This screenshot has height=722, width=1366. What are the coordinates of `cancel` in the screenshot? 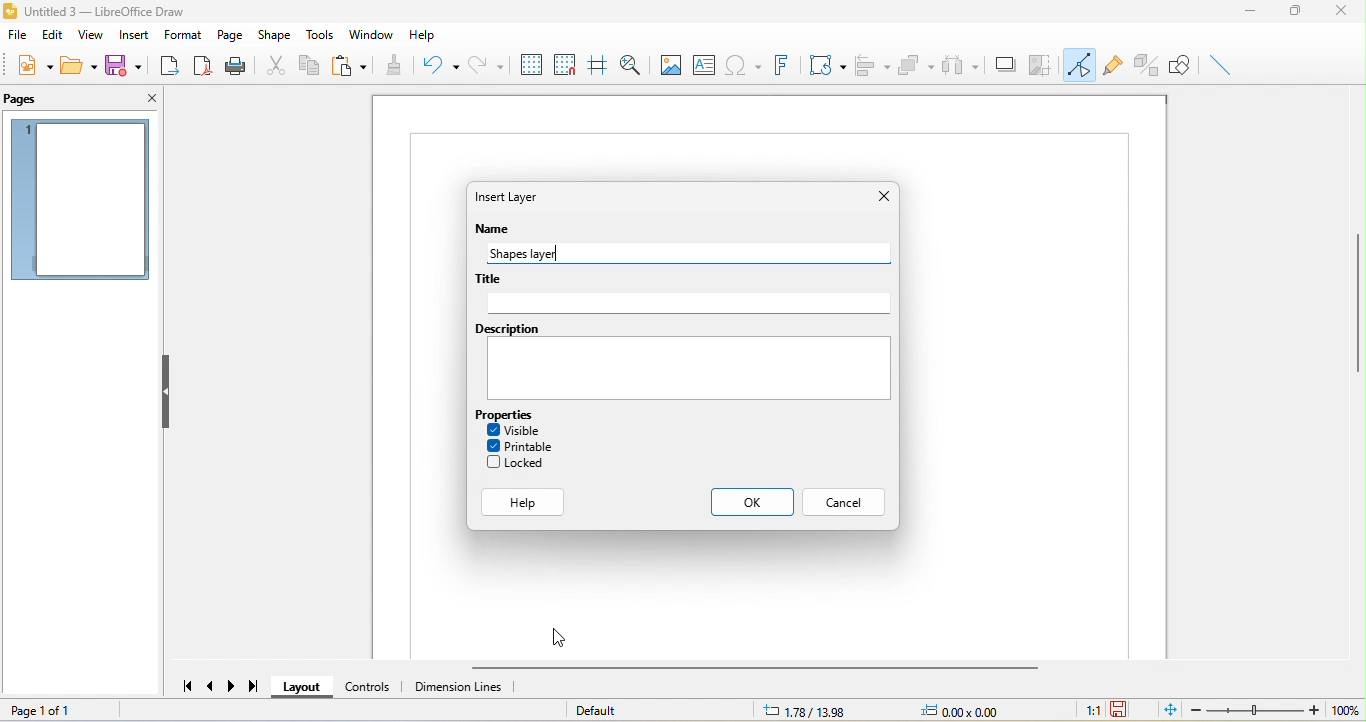 It's located at (846, 503).